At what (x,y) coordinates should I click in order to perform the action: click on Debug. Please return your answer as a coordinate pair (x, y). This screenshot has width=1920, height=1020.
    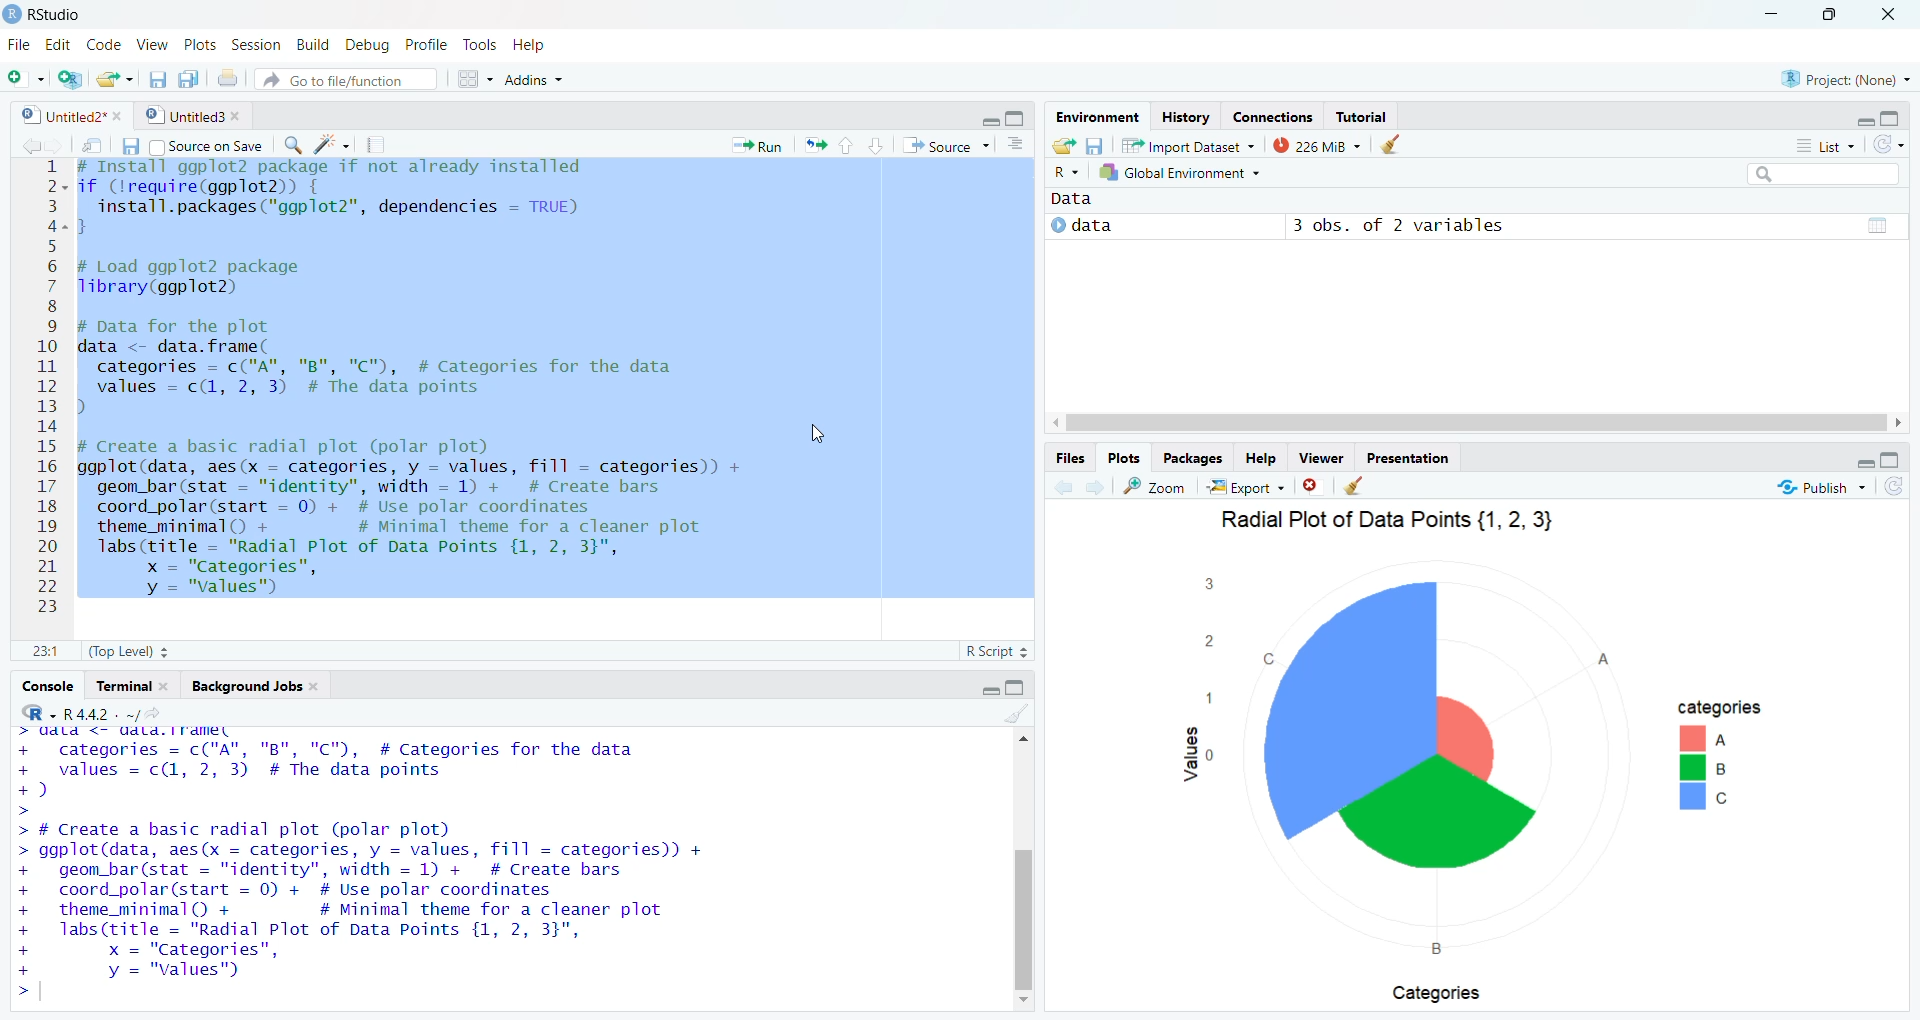
    Looking at the image, I should click on (366, 46).